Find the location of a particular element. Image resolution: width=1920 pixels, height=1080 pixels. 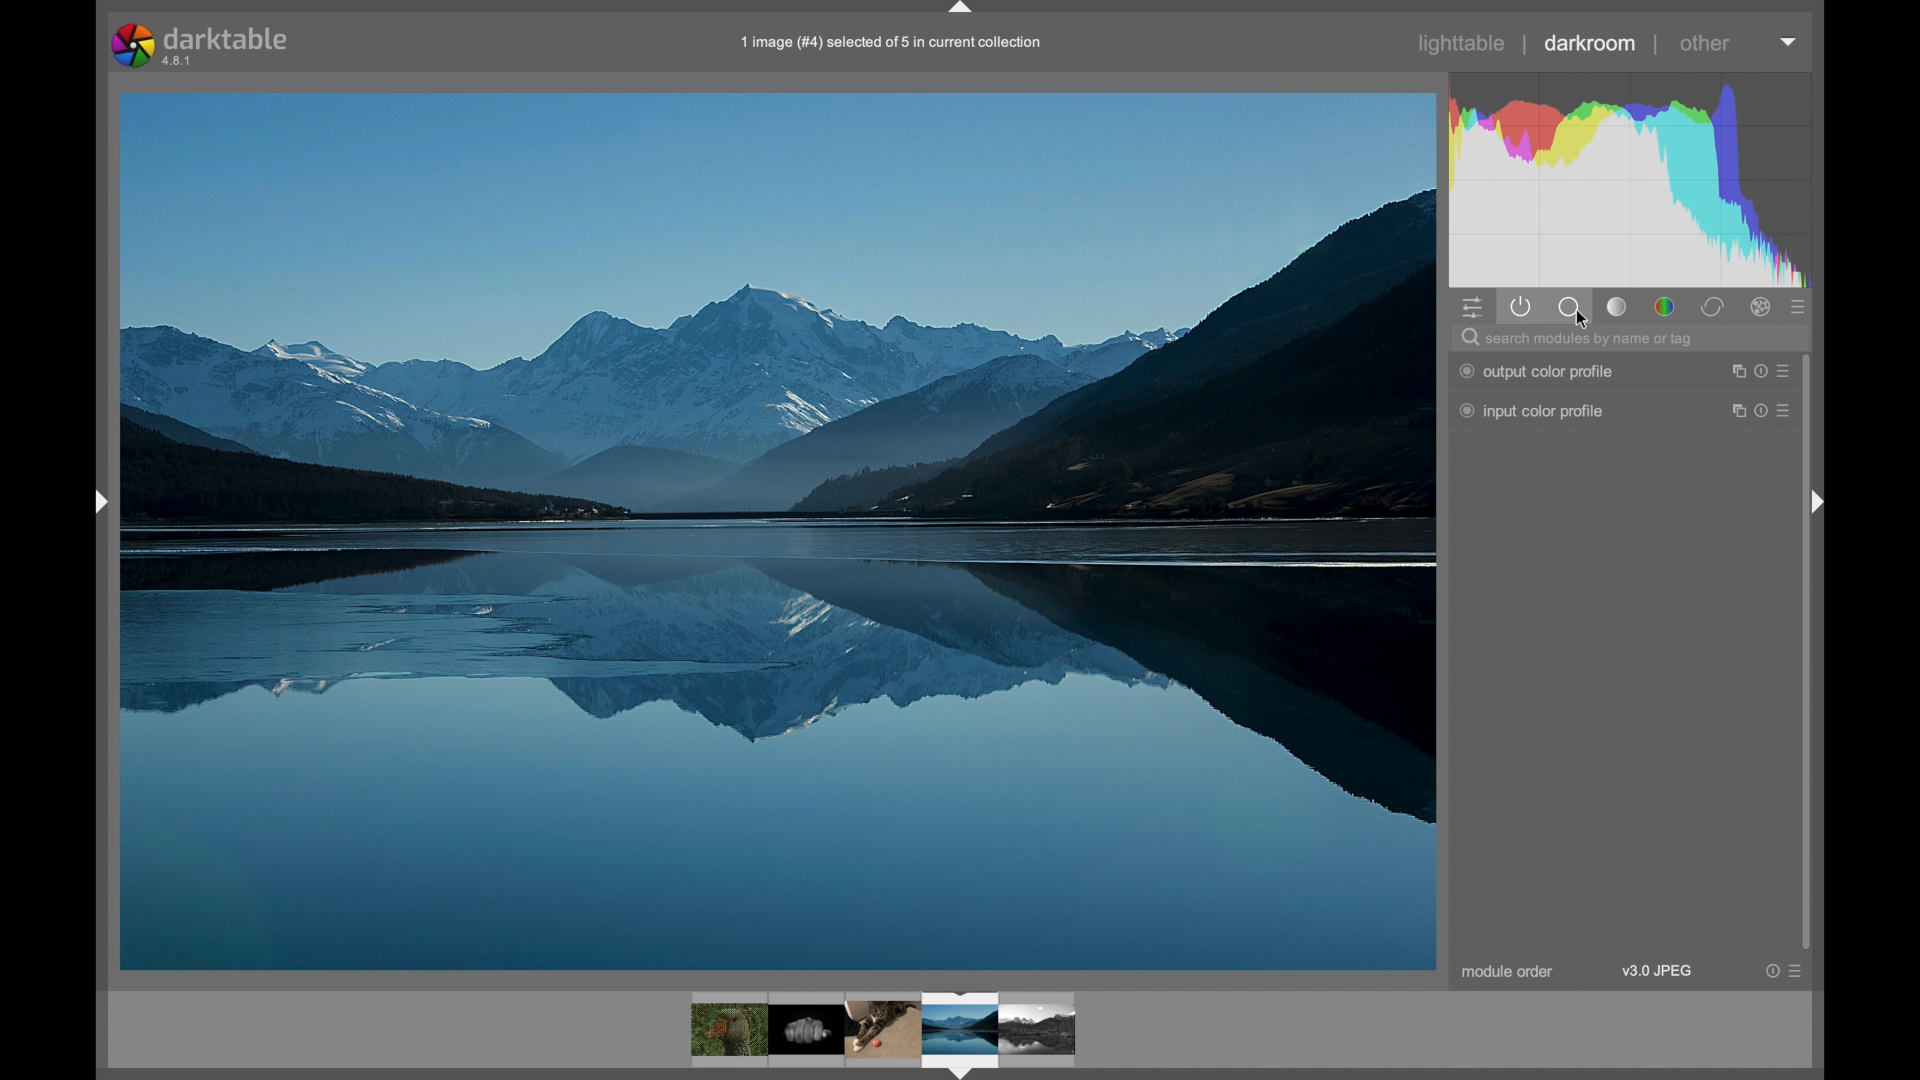

tone is located at coordinates (1618, 307).